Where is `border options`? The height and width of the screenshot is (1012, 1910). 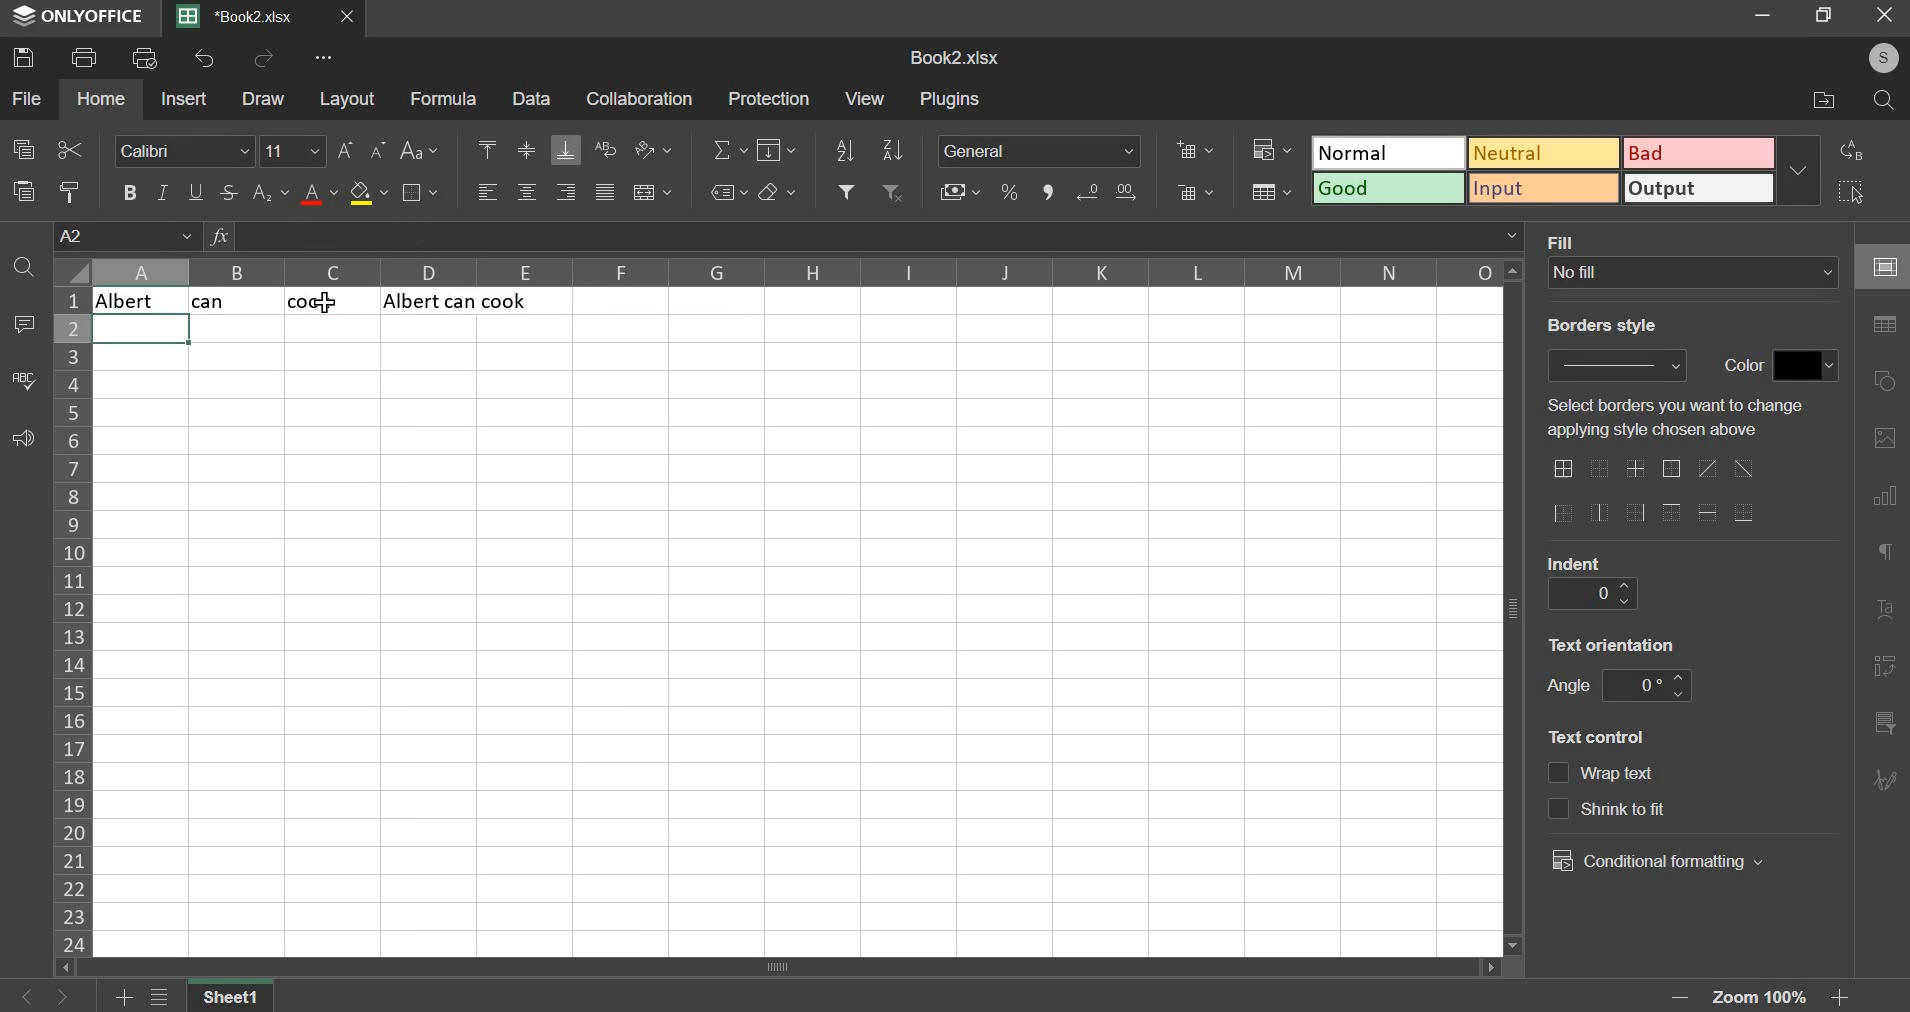 border options is located at coordinates (1662, 492).